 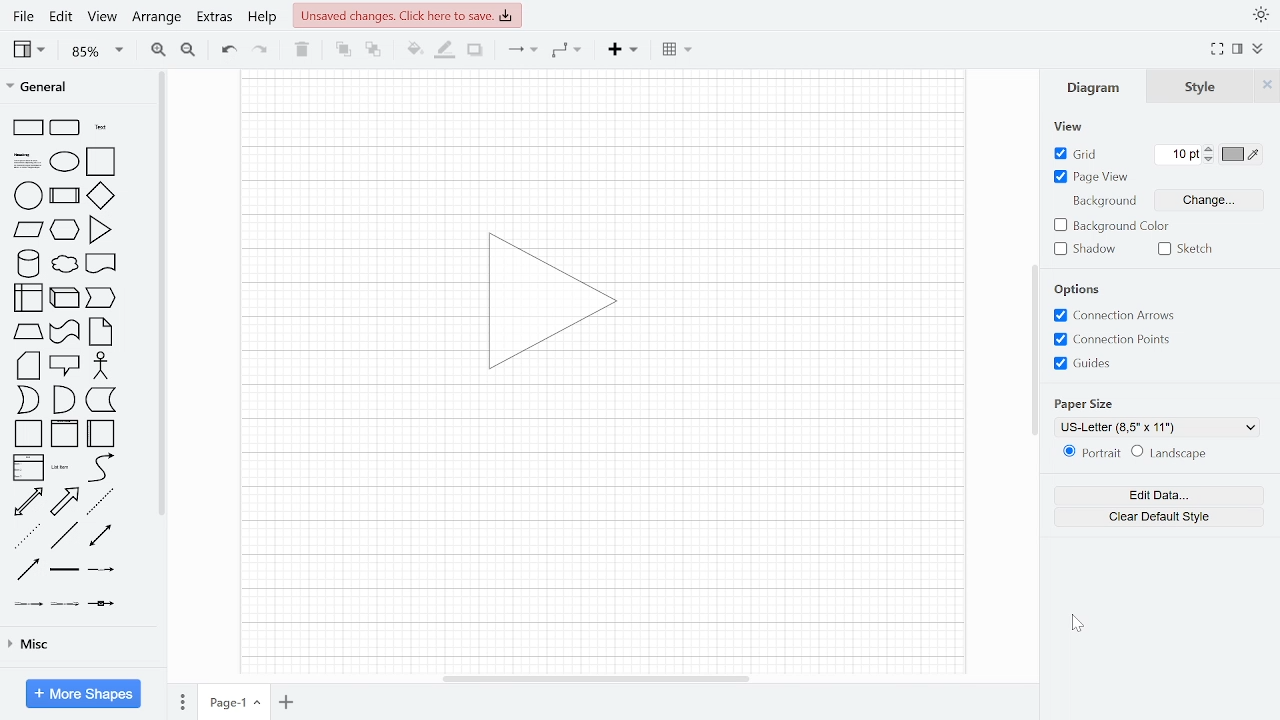 I want to click on Triangle, so click(x=100, y=230).